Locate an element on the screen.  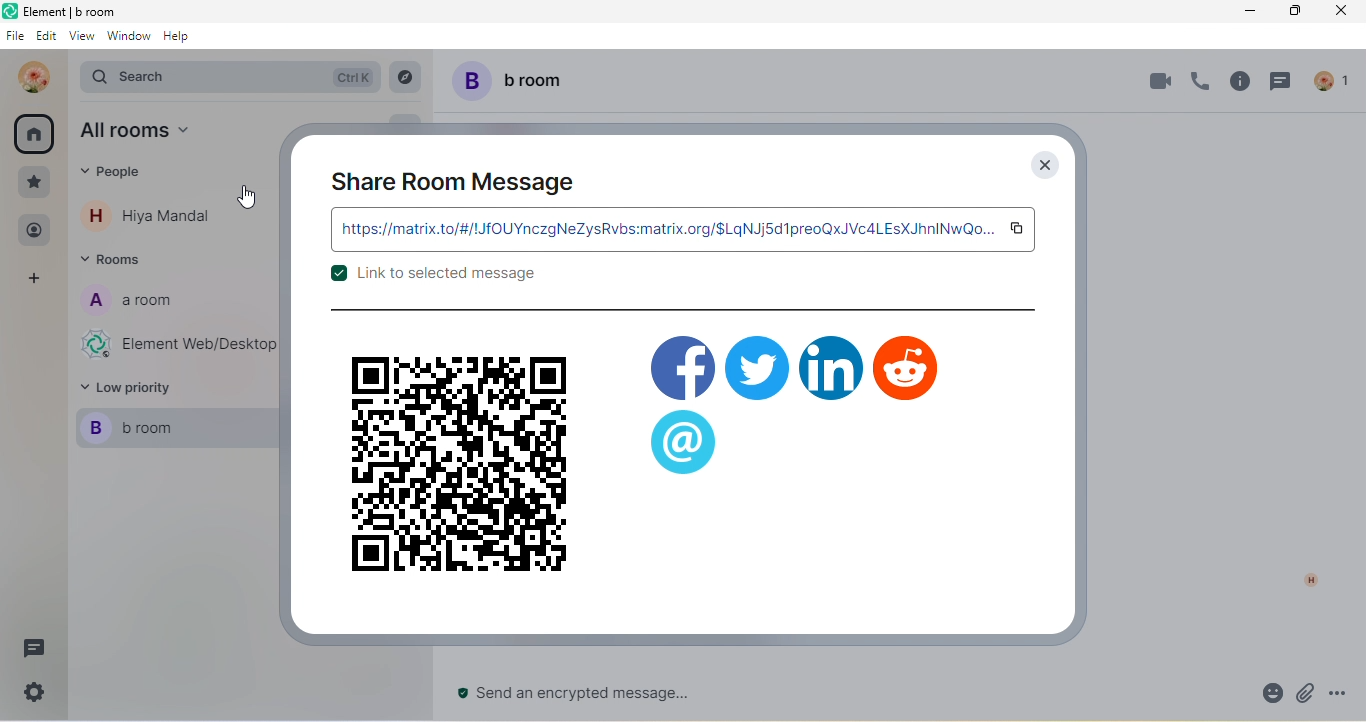
option is located at coordinates (1344, 693).